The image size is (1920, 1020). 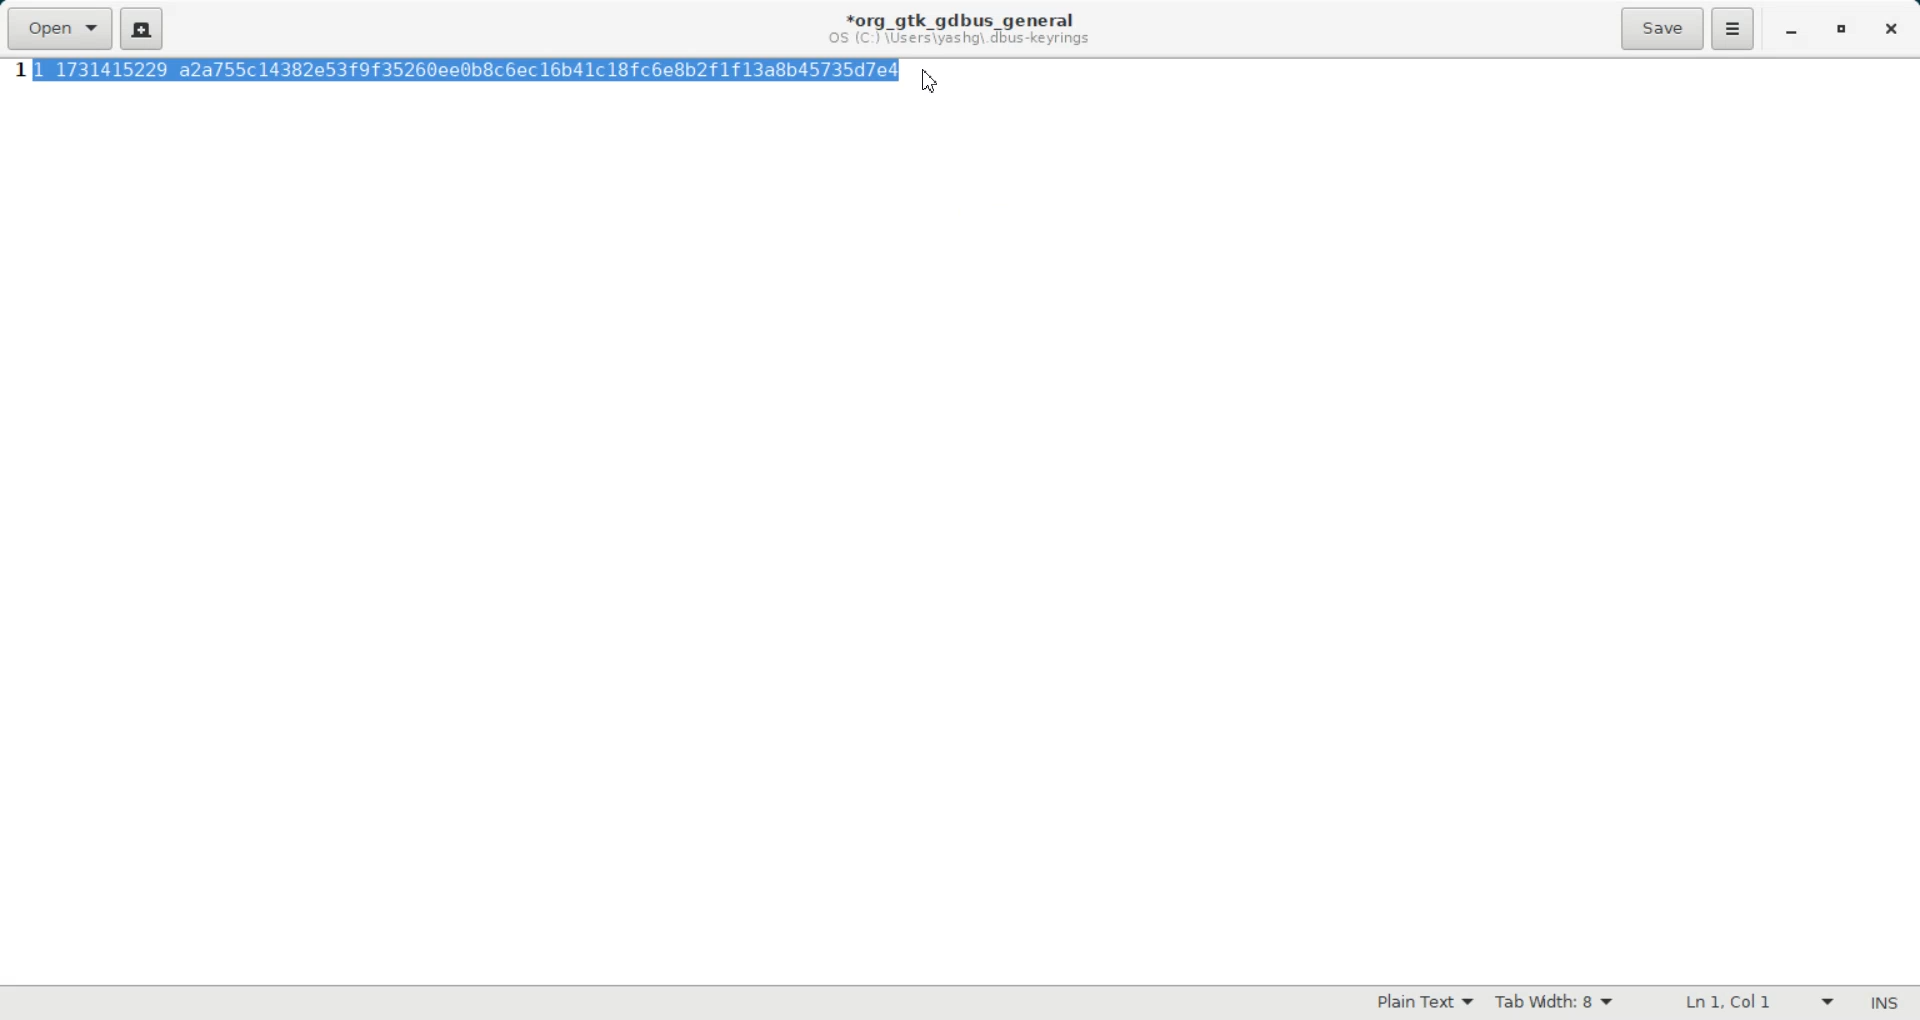 I want to click on Line Number, so click(x=18, y=71).